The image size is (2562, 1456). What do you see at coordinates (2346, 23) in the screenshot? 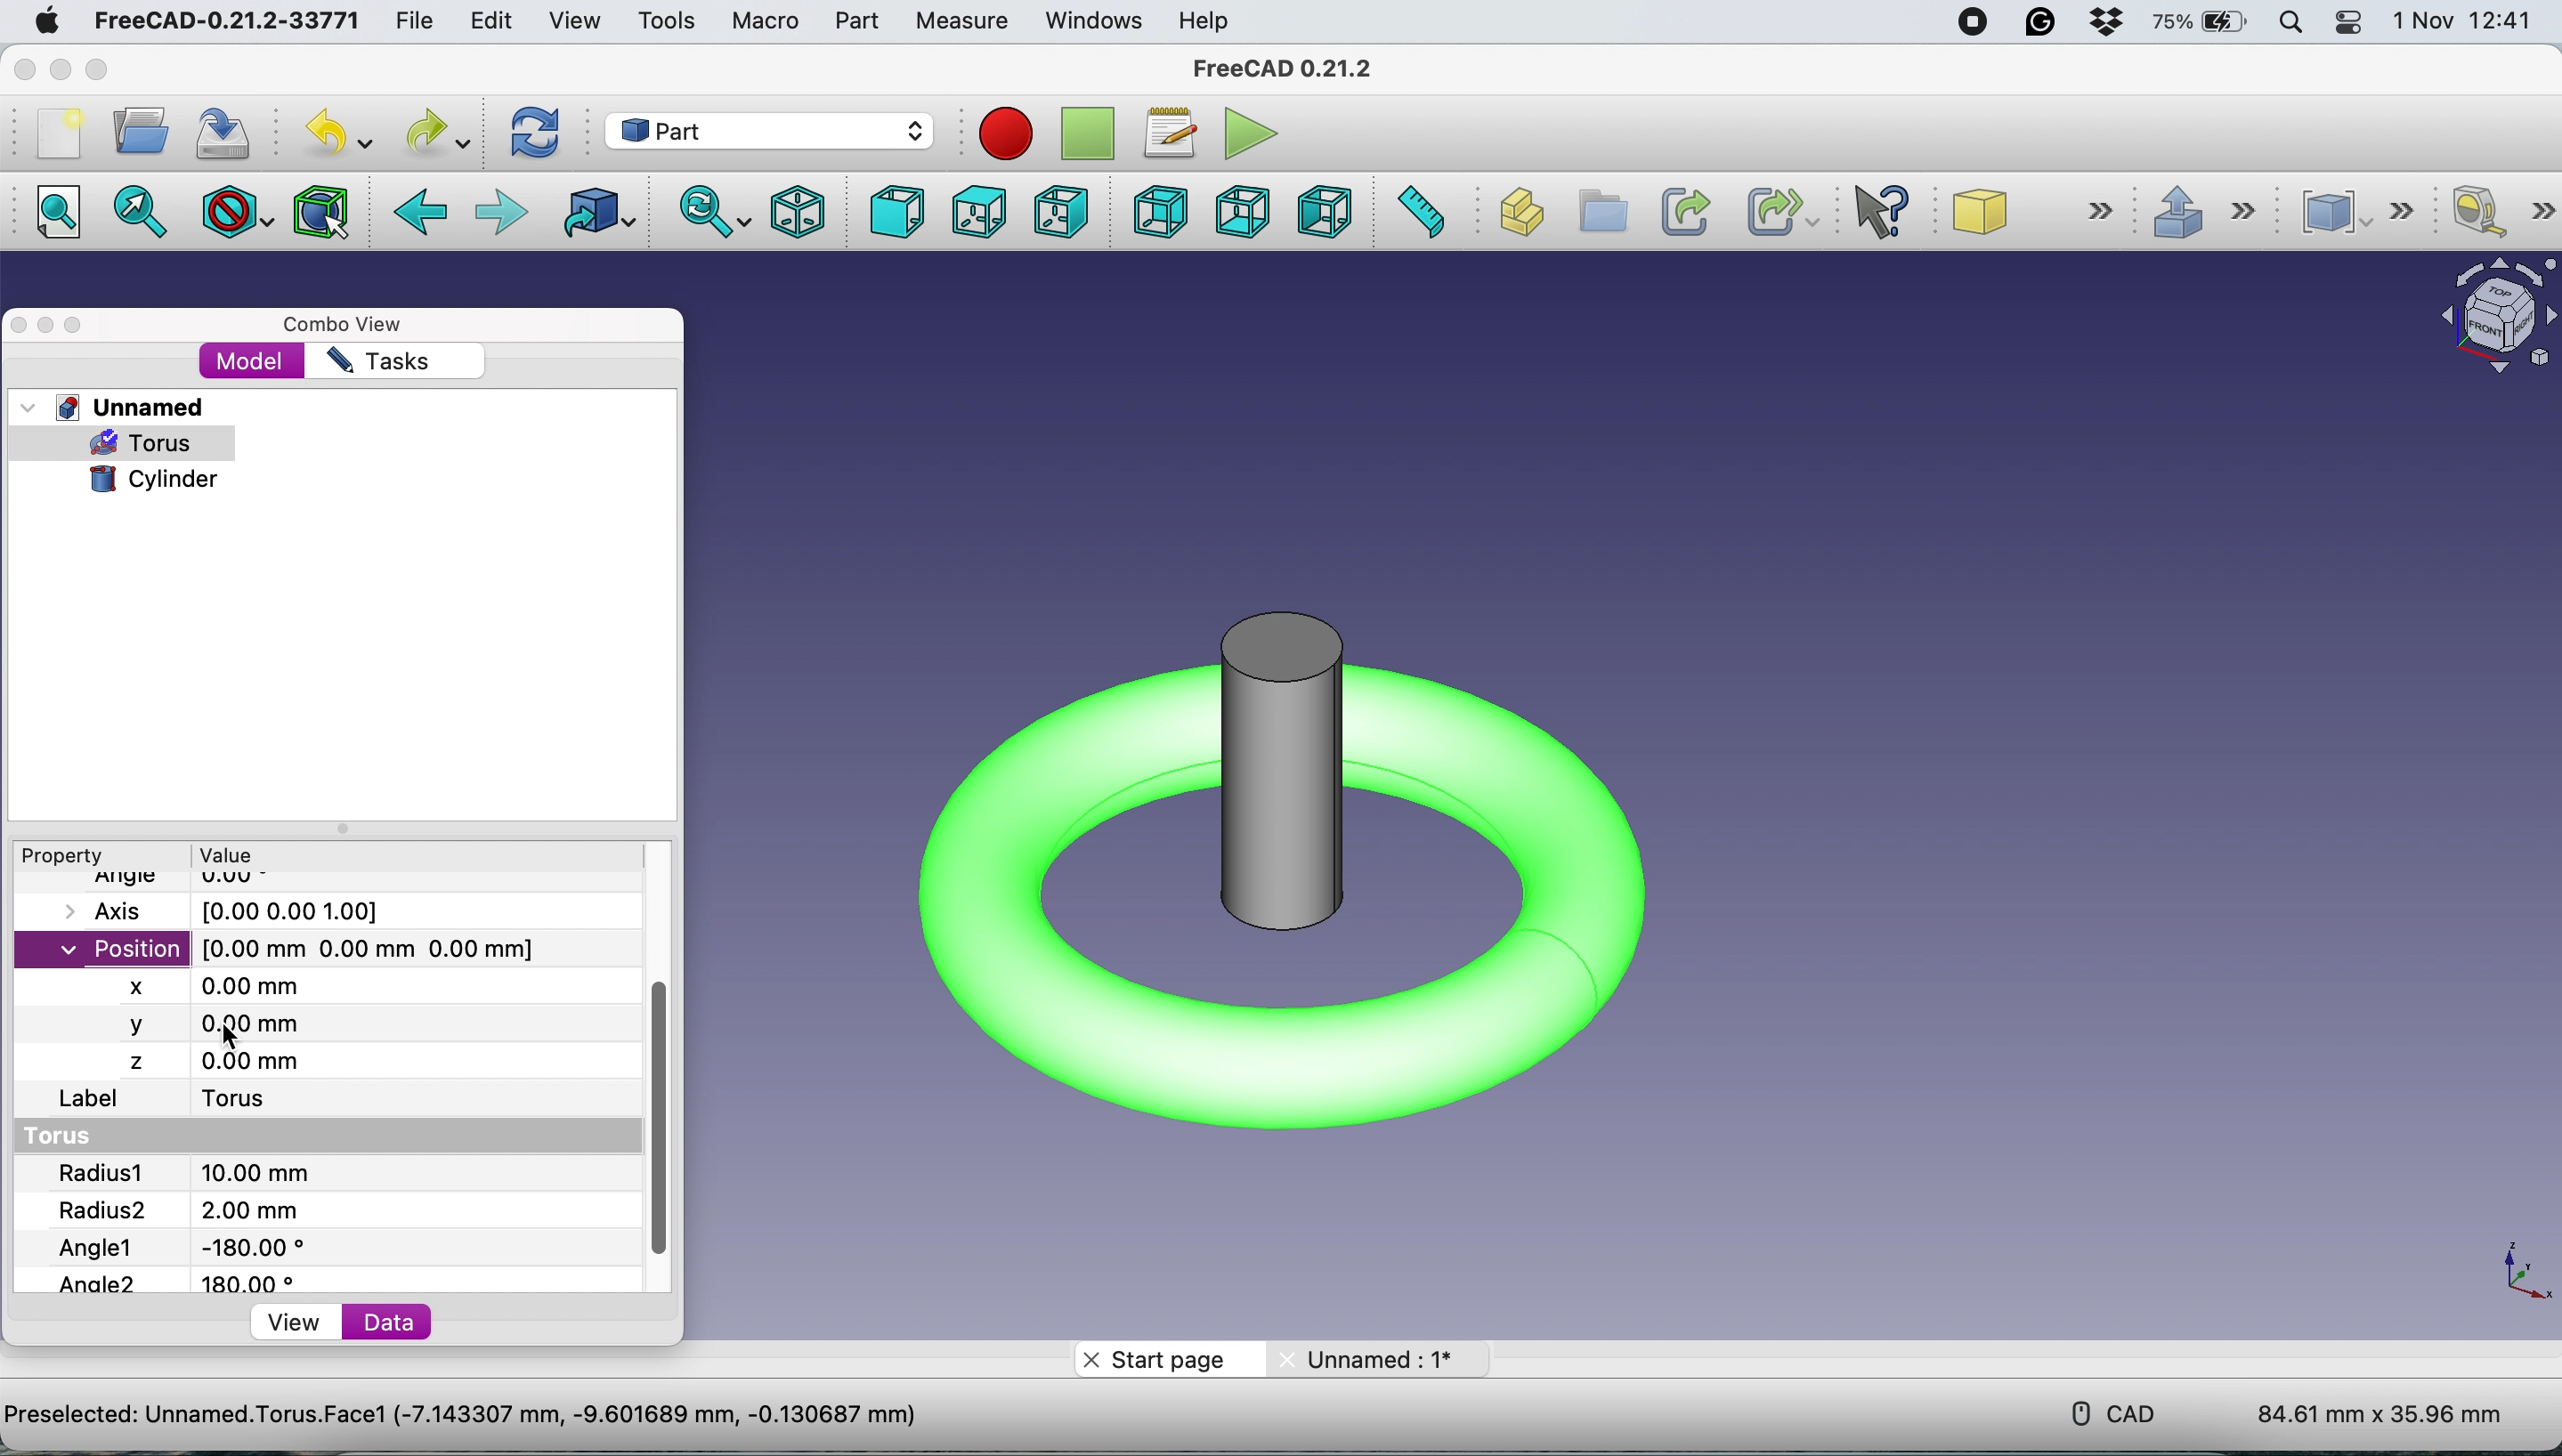
I see `control center` at bounding box center [2346, 23].